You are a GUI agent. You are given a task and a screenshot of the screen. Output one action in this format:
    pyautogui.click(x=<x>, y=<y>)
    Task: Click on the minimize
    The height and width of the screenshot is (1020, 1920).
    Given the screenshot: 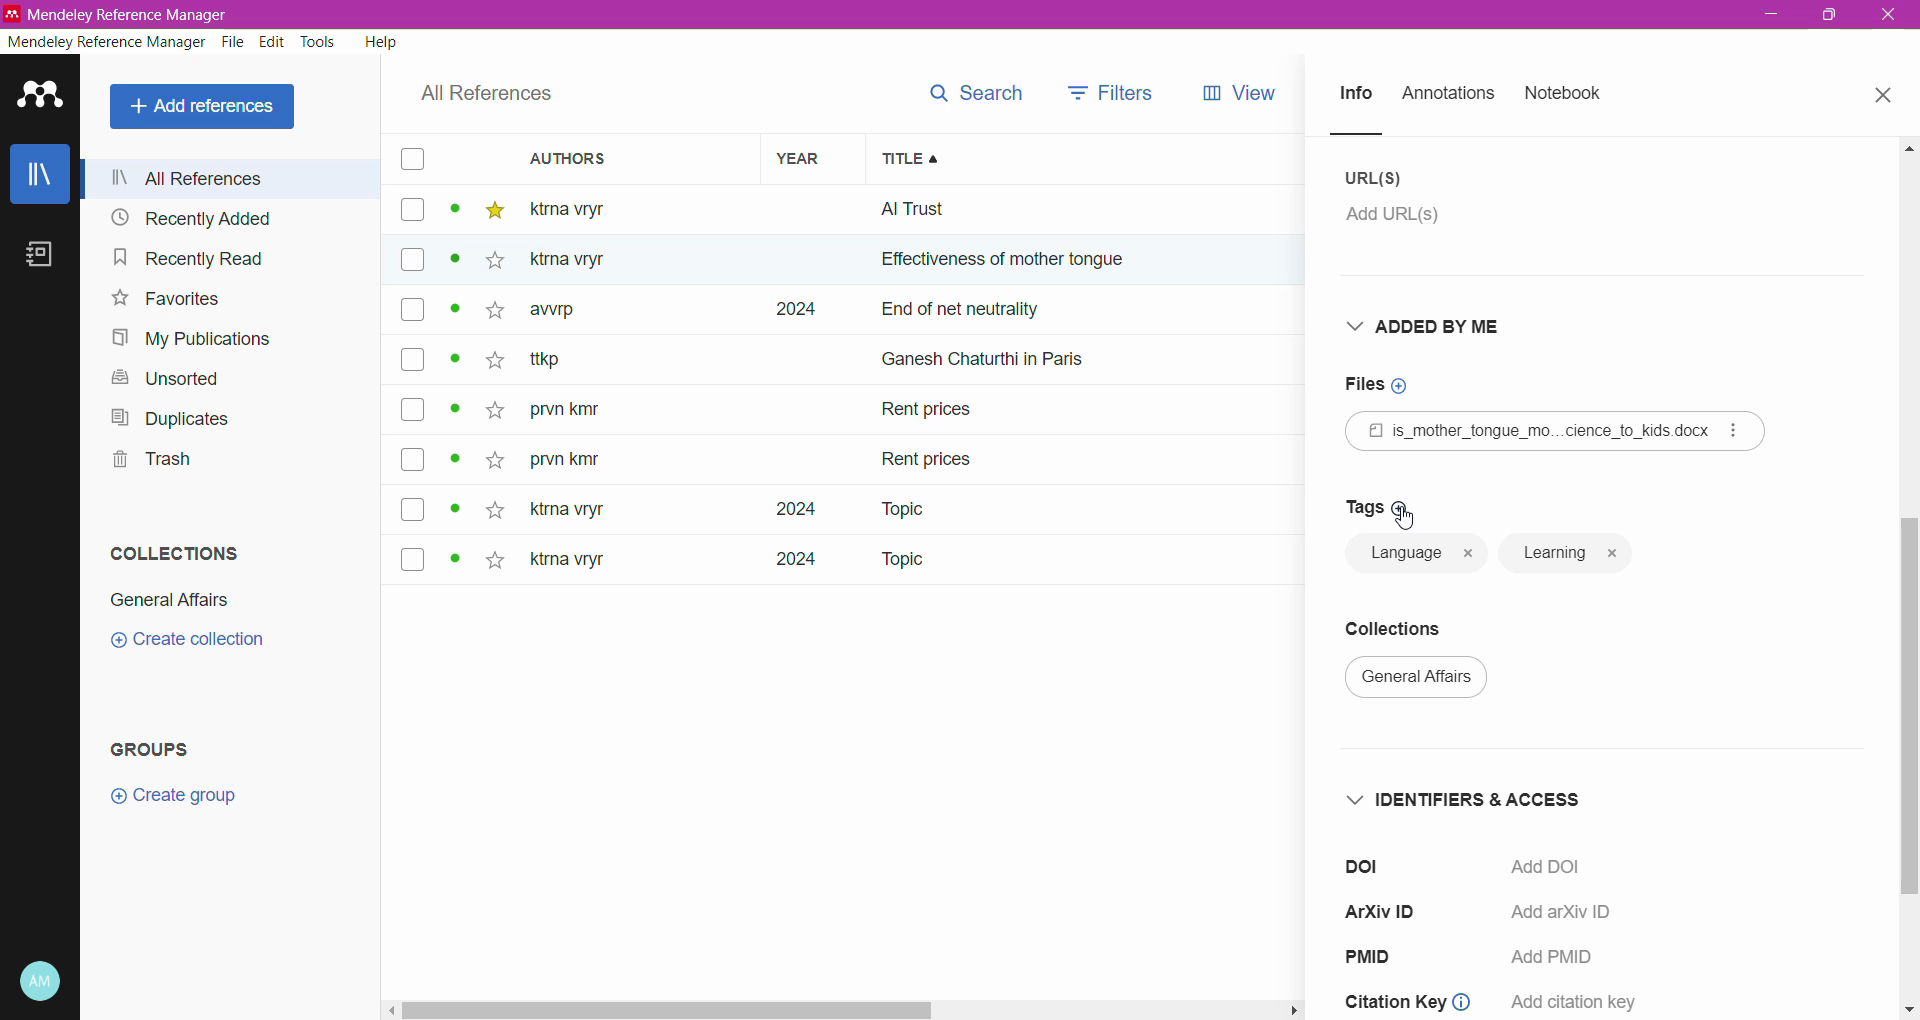 What is the action you would take?
    pyautogui.click(x=1774, y=17)
    